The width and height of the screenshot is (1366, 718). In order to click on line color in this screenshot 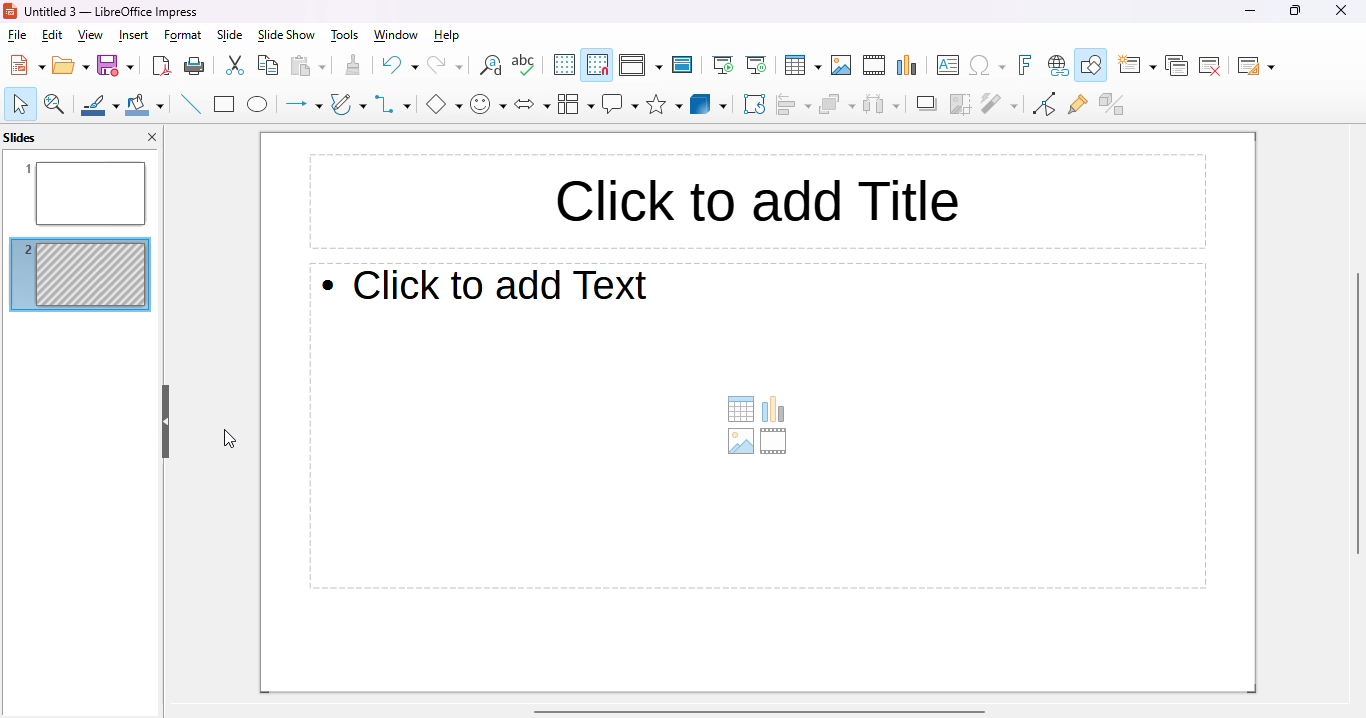, I will do `click(100, 105)`.